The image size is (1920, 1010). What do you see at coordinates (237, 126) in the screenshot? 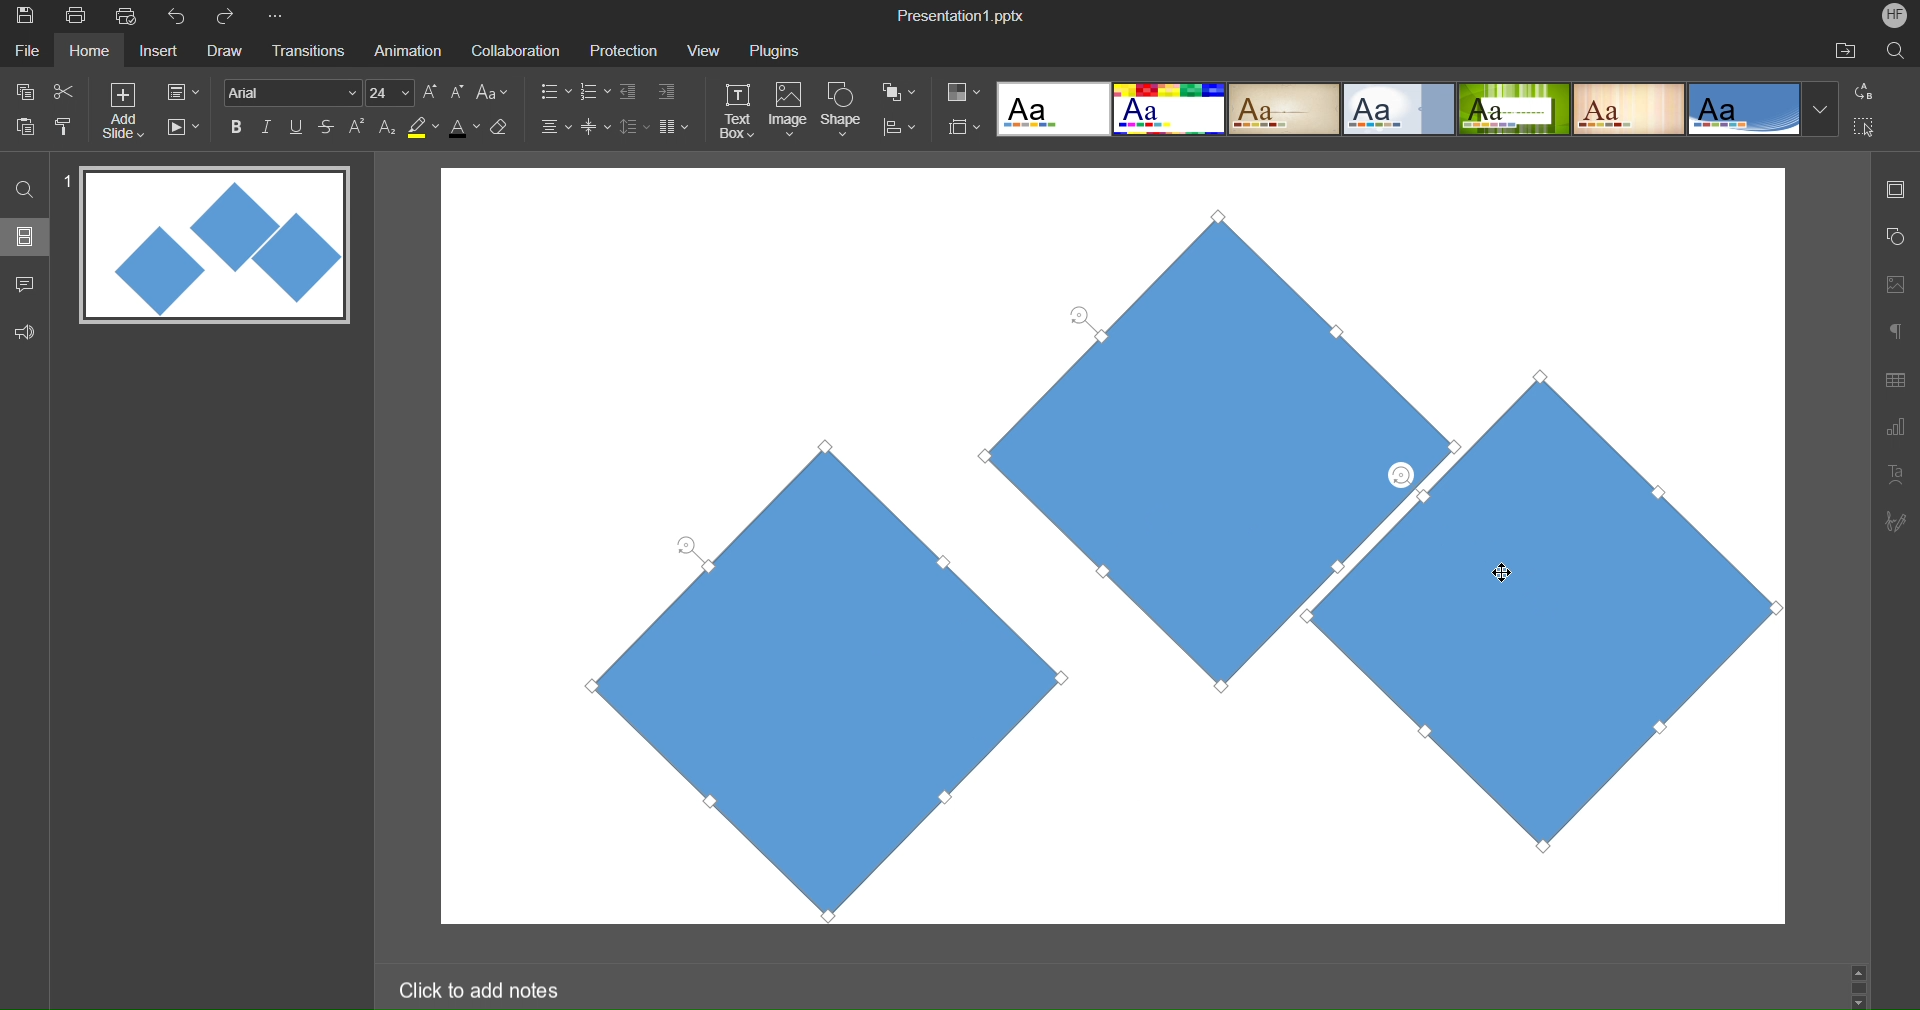
I see `Bold` at bounding box center [237, 126].